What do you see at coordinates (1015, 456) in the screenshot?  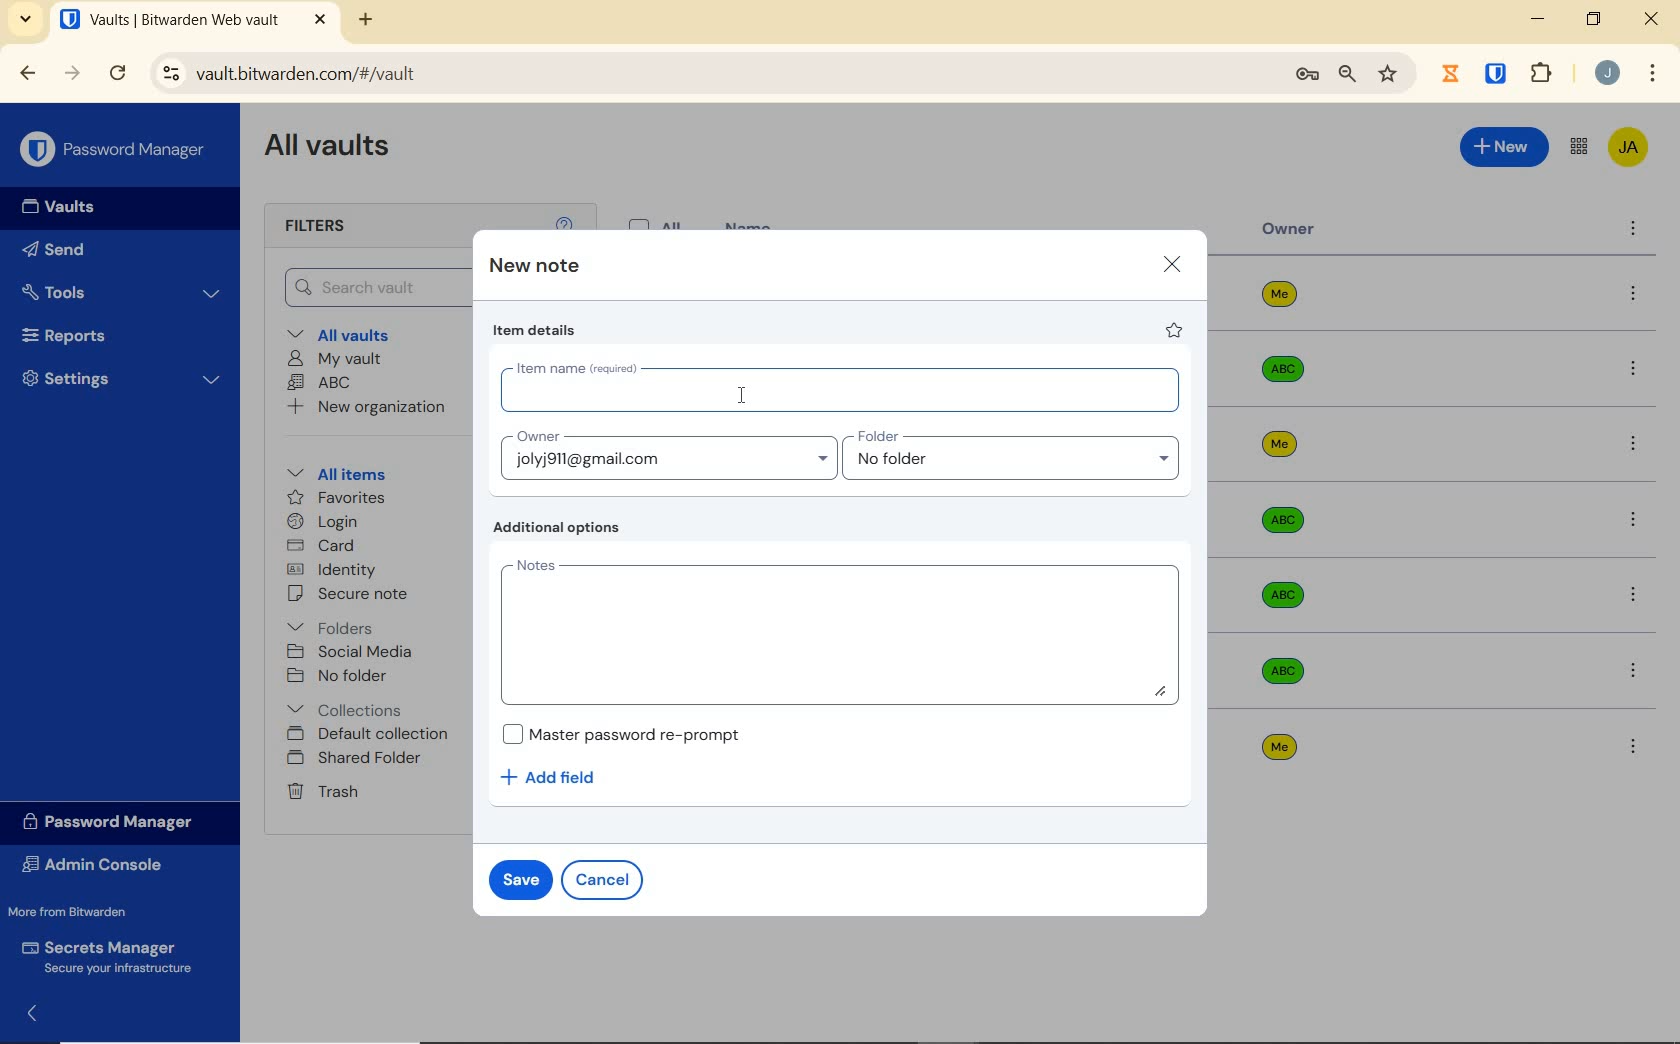 I see `Input folder name` at bounding box center [1015, 456].